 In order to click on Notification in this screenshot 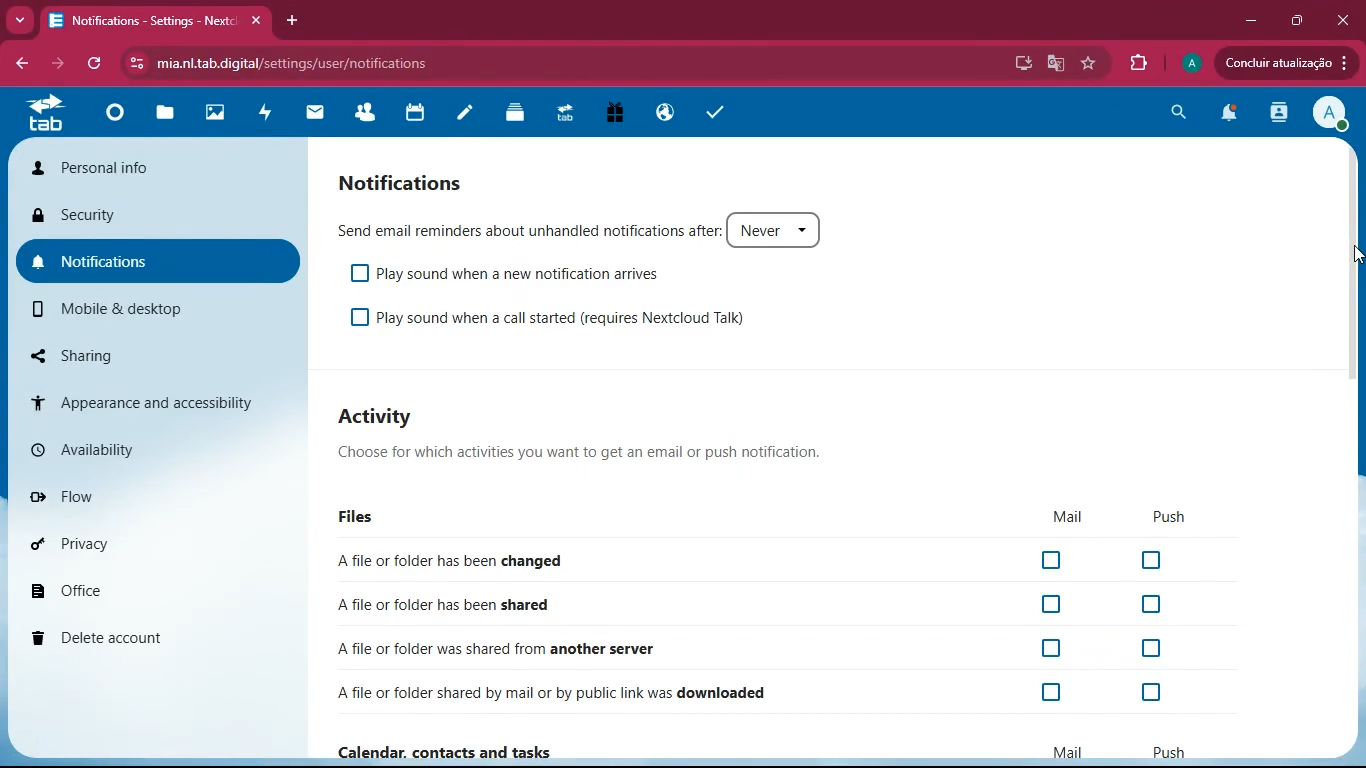, I will do `click(403, 181)`.